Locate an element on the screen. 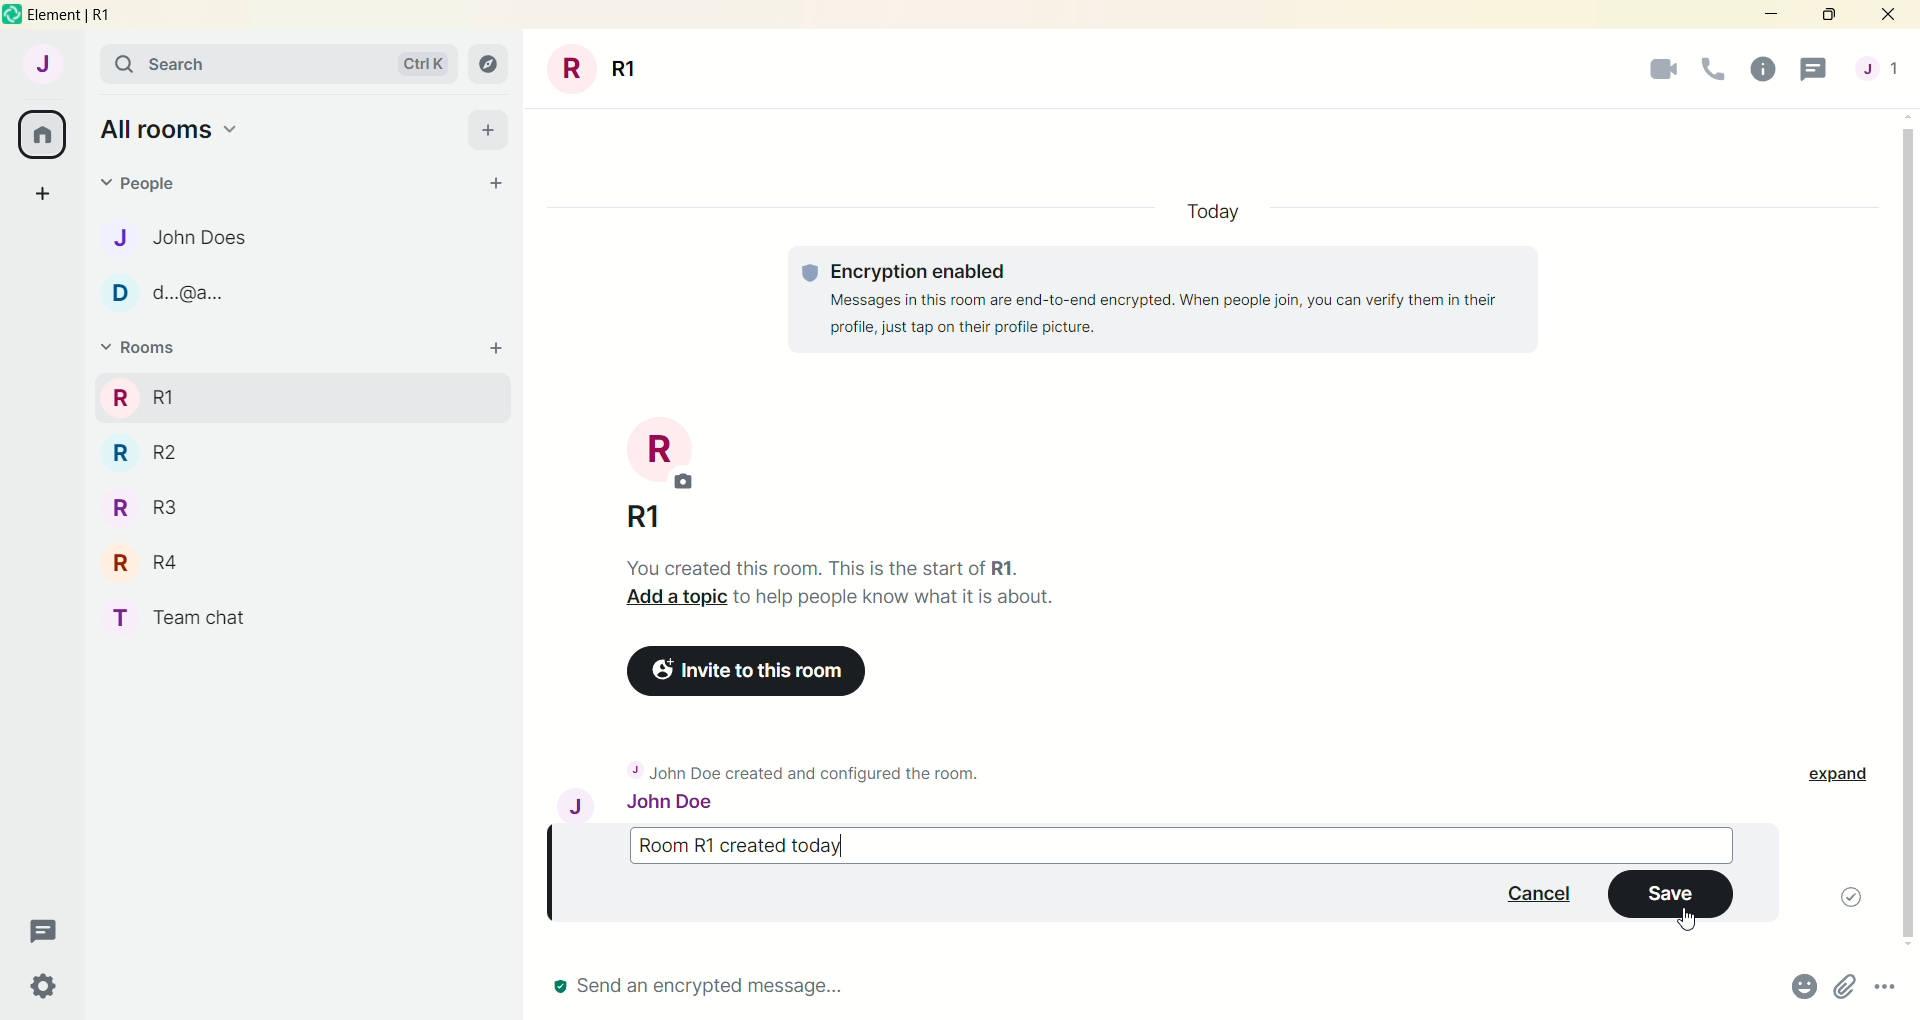  rooms is located at coordinates (142, 396).